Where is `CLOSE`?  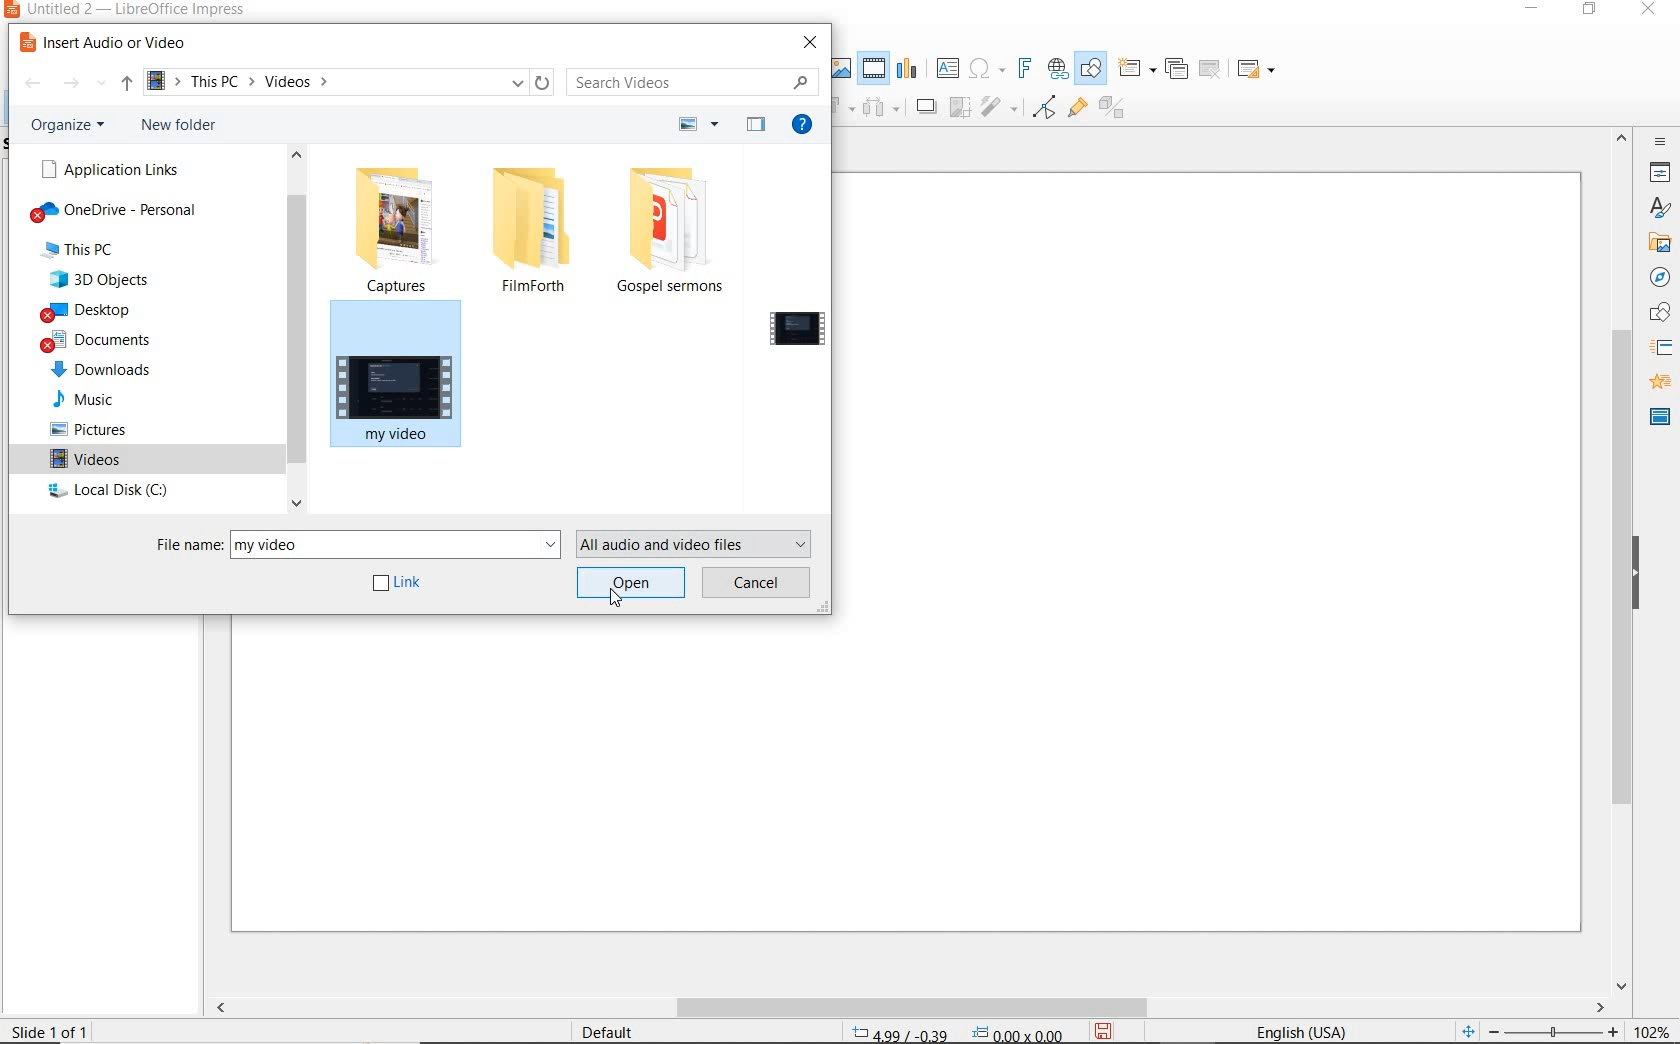
CLOSE is located at coordinates (809, 41).